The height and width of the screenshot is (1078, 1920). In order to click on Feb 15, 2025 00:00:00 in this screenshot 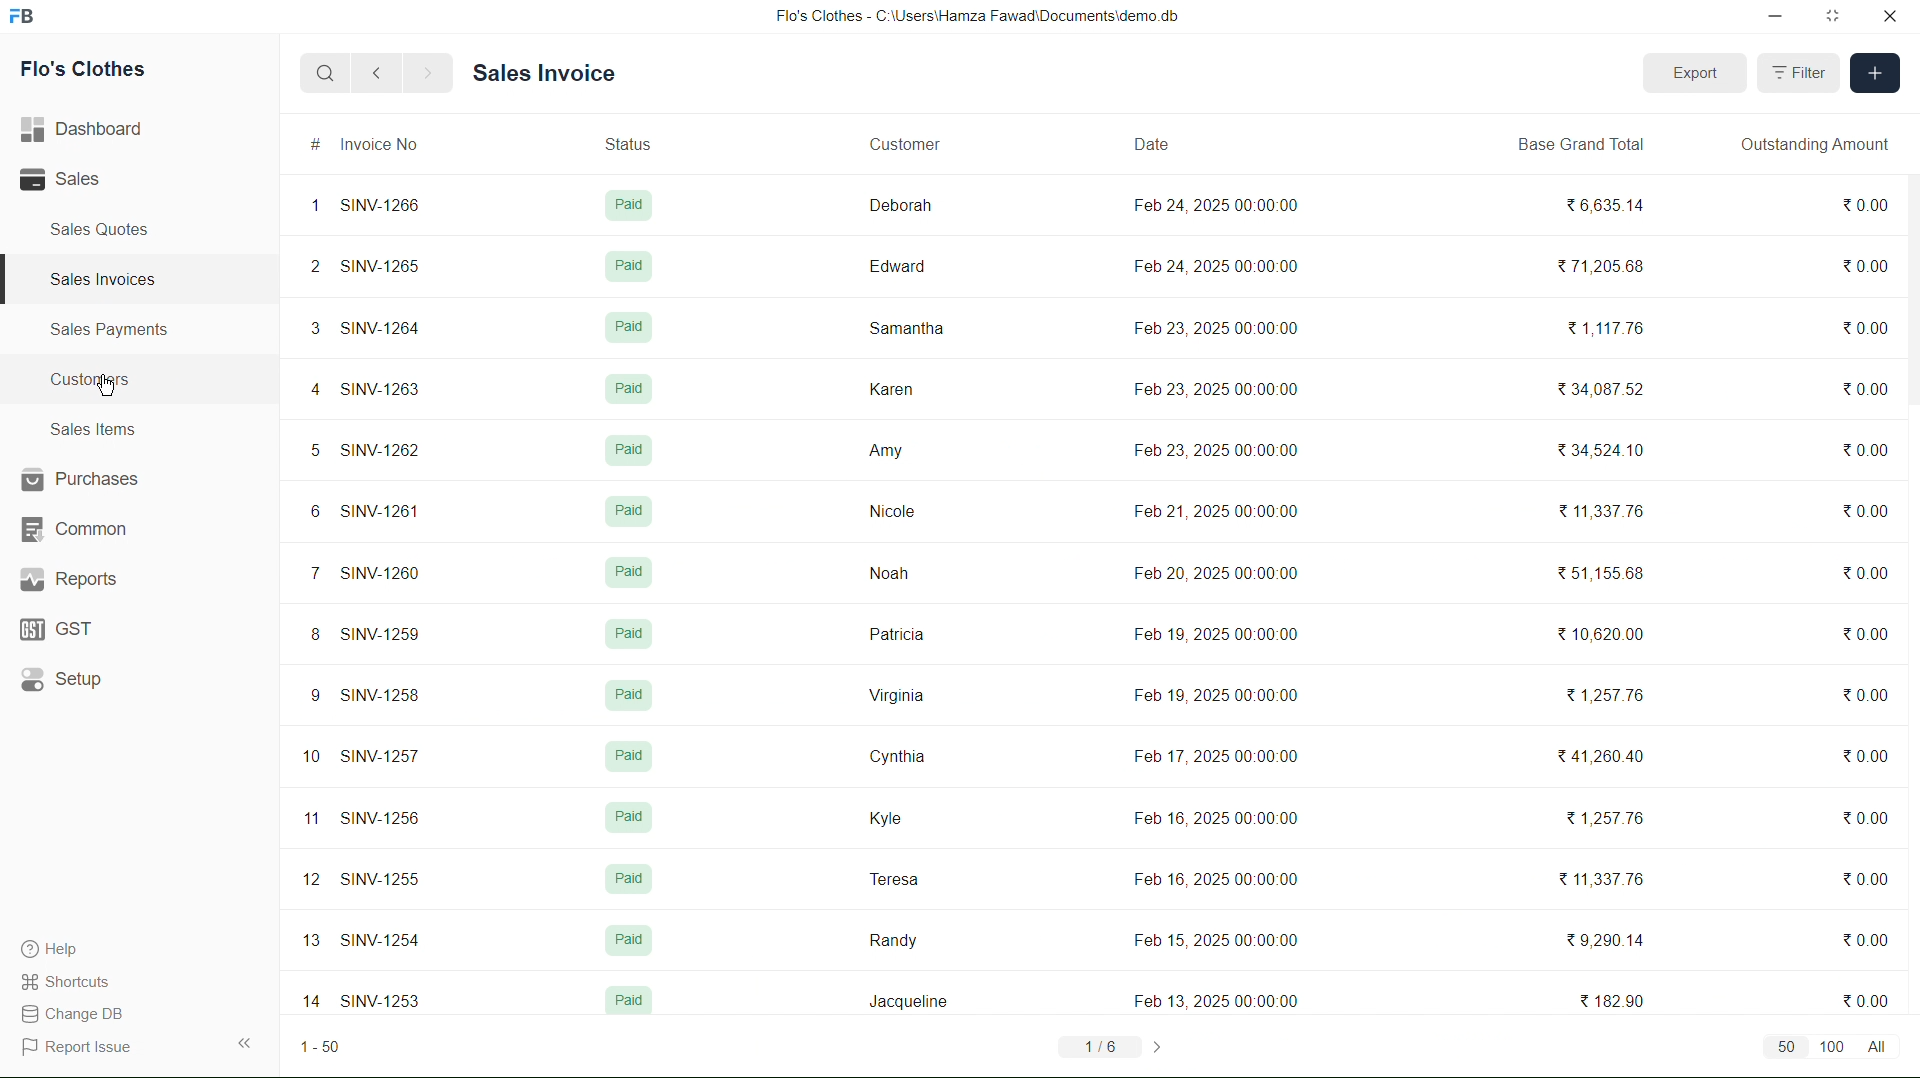, I will do `click(1210, 936)`.